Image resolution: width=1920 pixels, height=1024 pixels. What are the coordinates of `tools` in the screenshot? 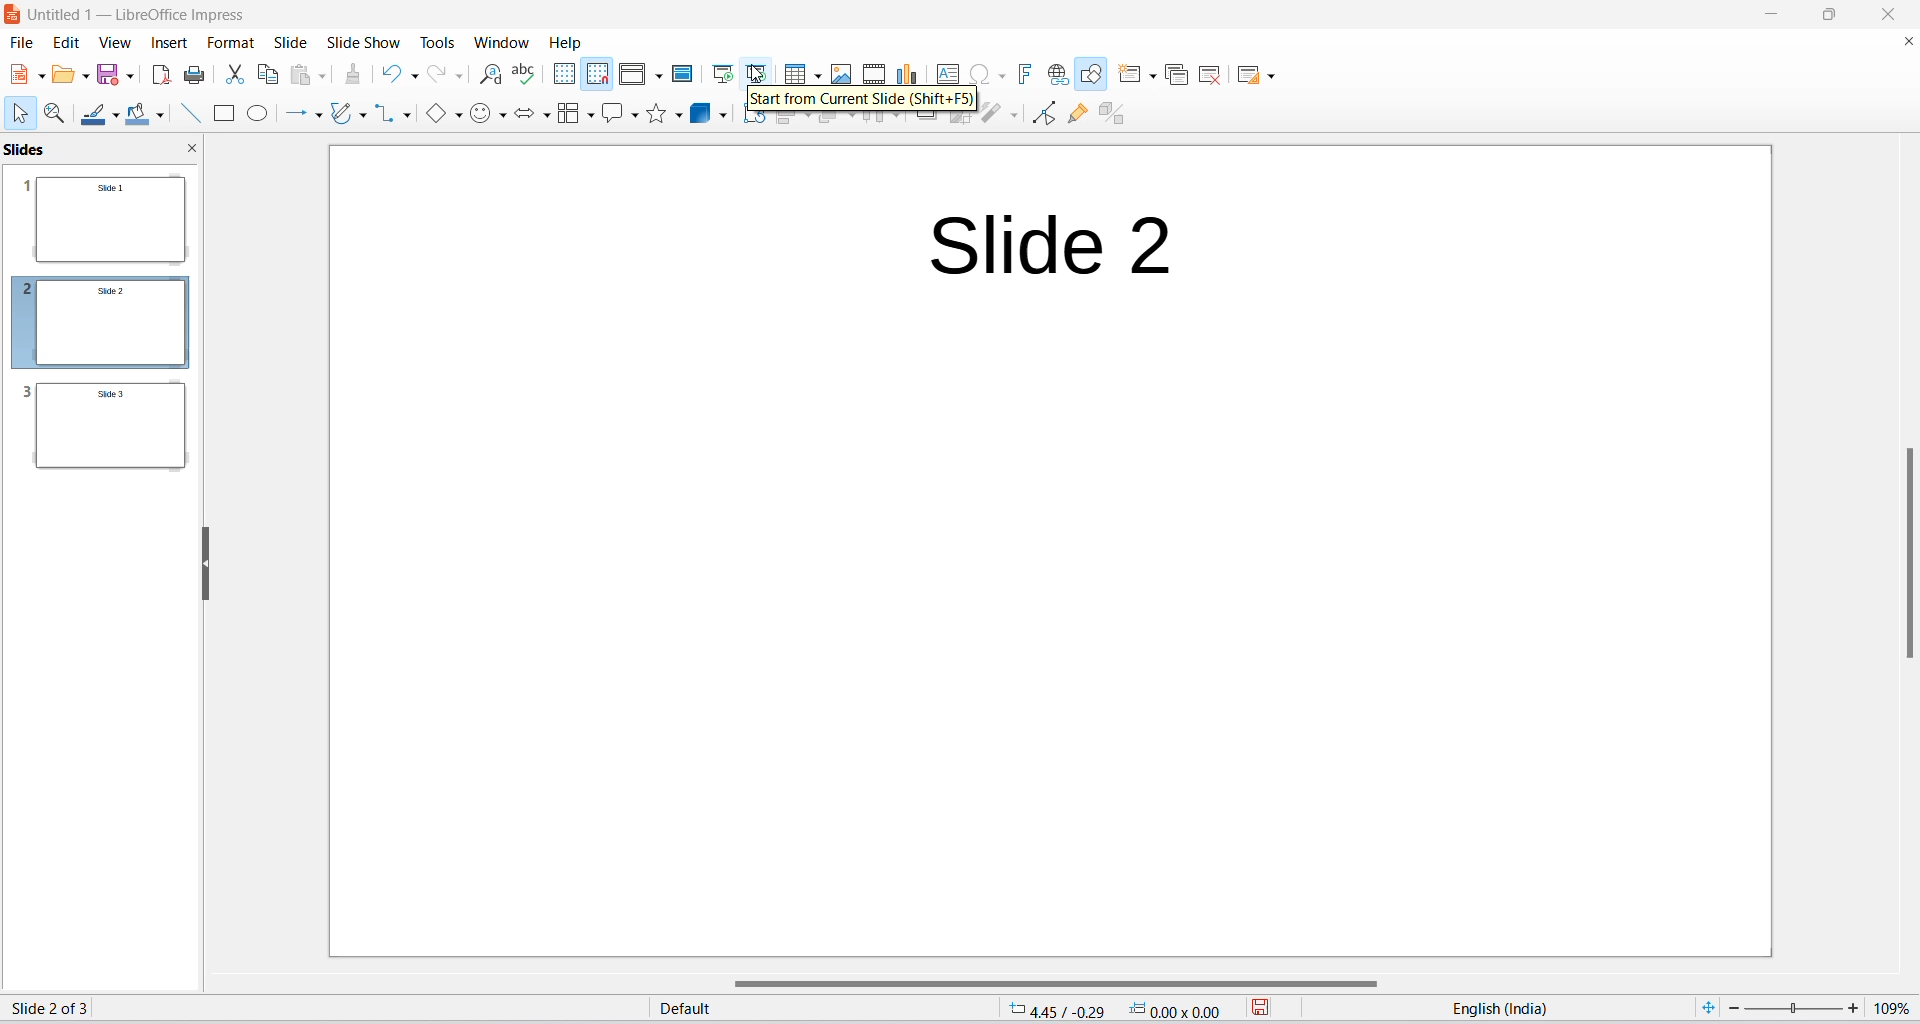 It's located at (440, 40).